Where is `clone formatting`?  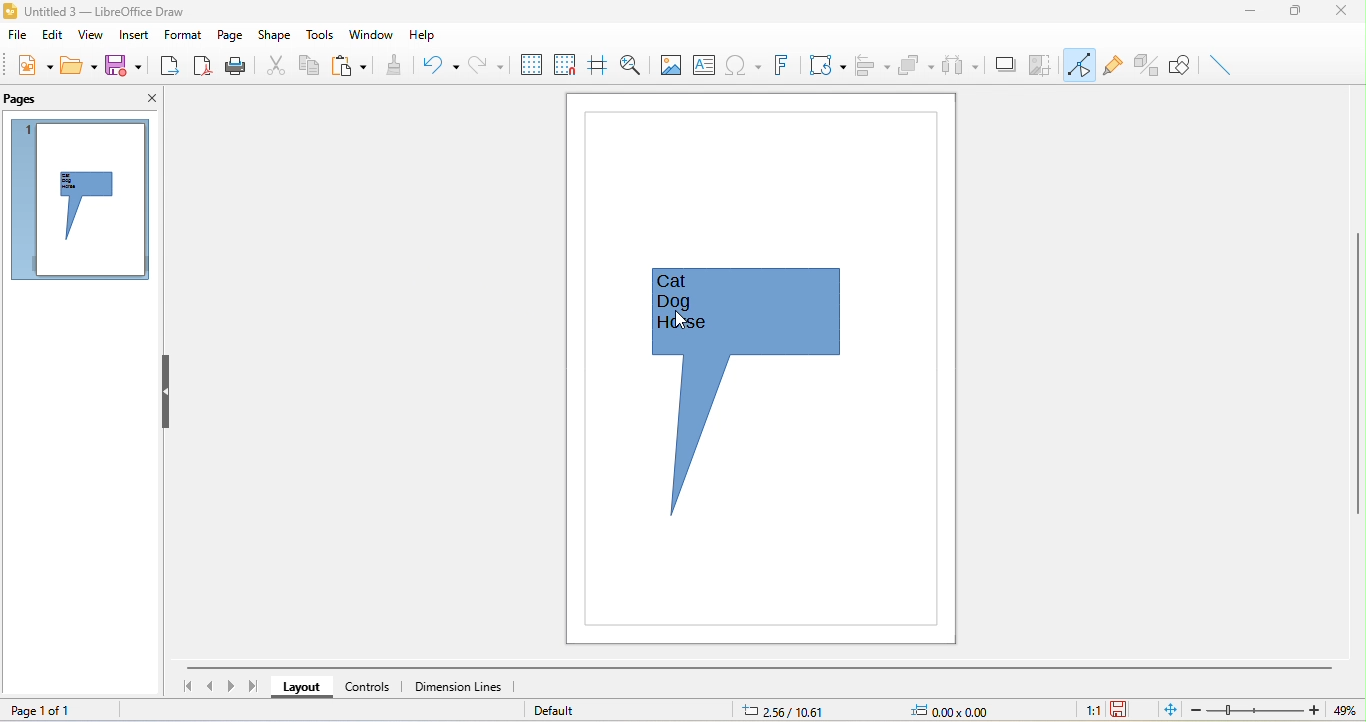
clone formatting is located at coordinates (389, 67).